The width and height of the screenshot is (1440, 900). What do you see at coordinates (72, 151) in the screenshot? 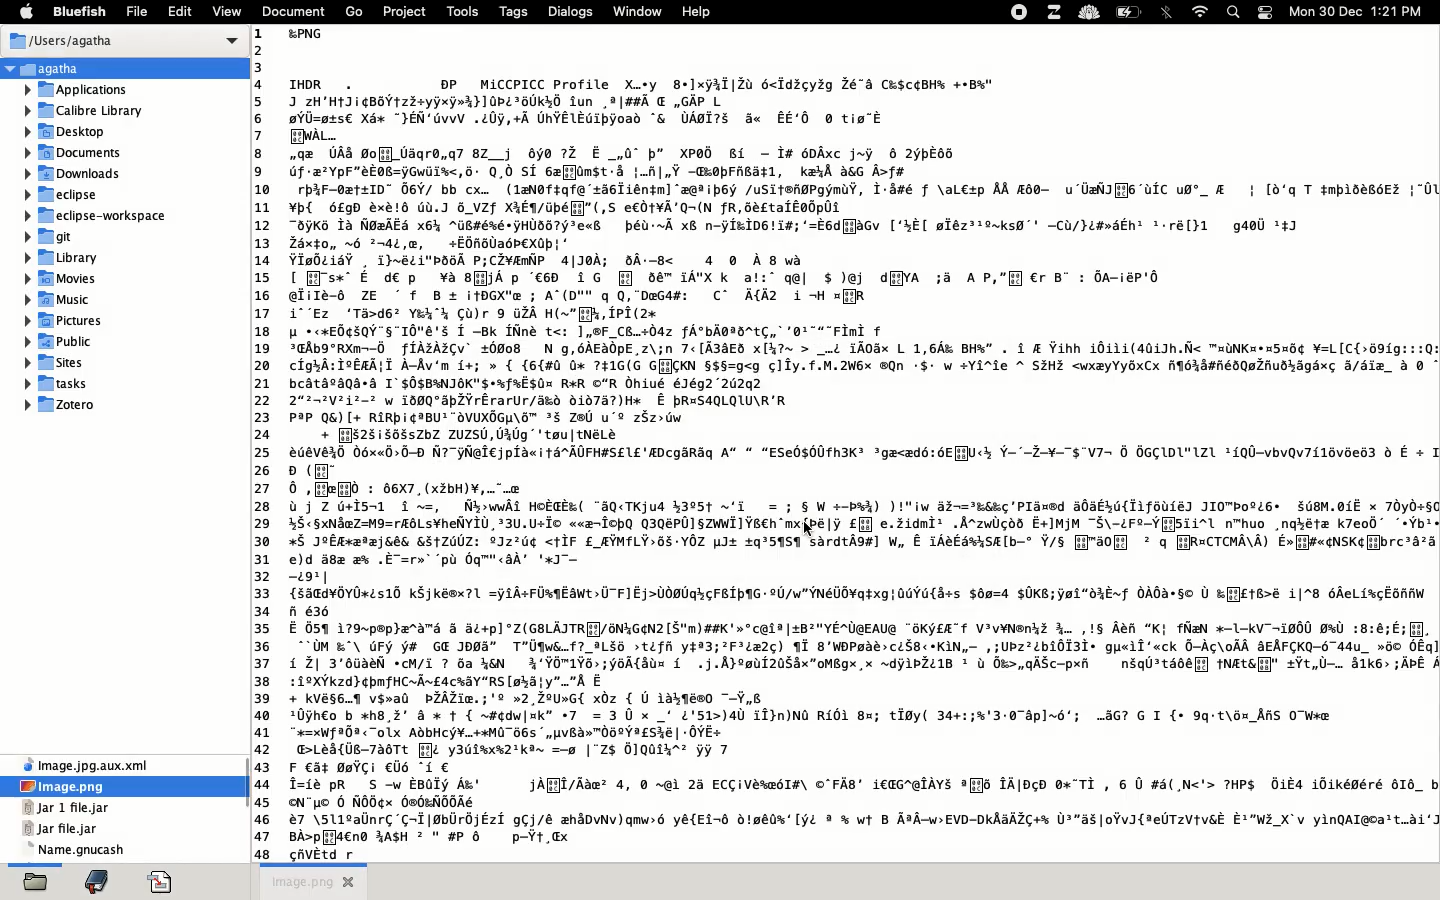
I see `documents` at bounding box center [72, 151].